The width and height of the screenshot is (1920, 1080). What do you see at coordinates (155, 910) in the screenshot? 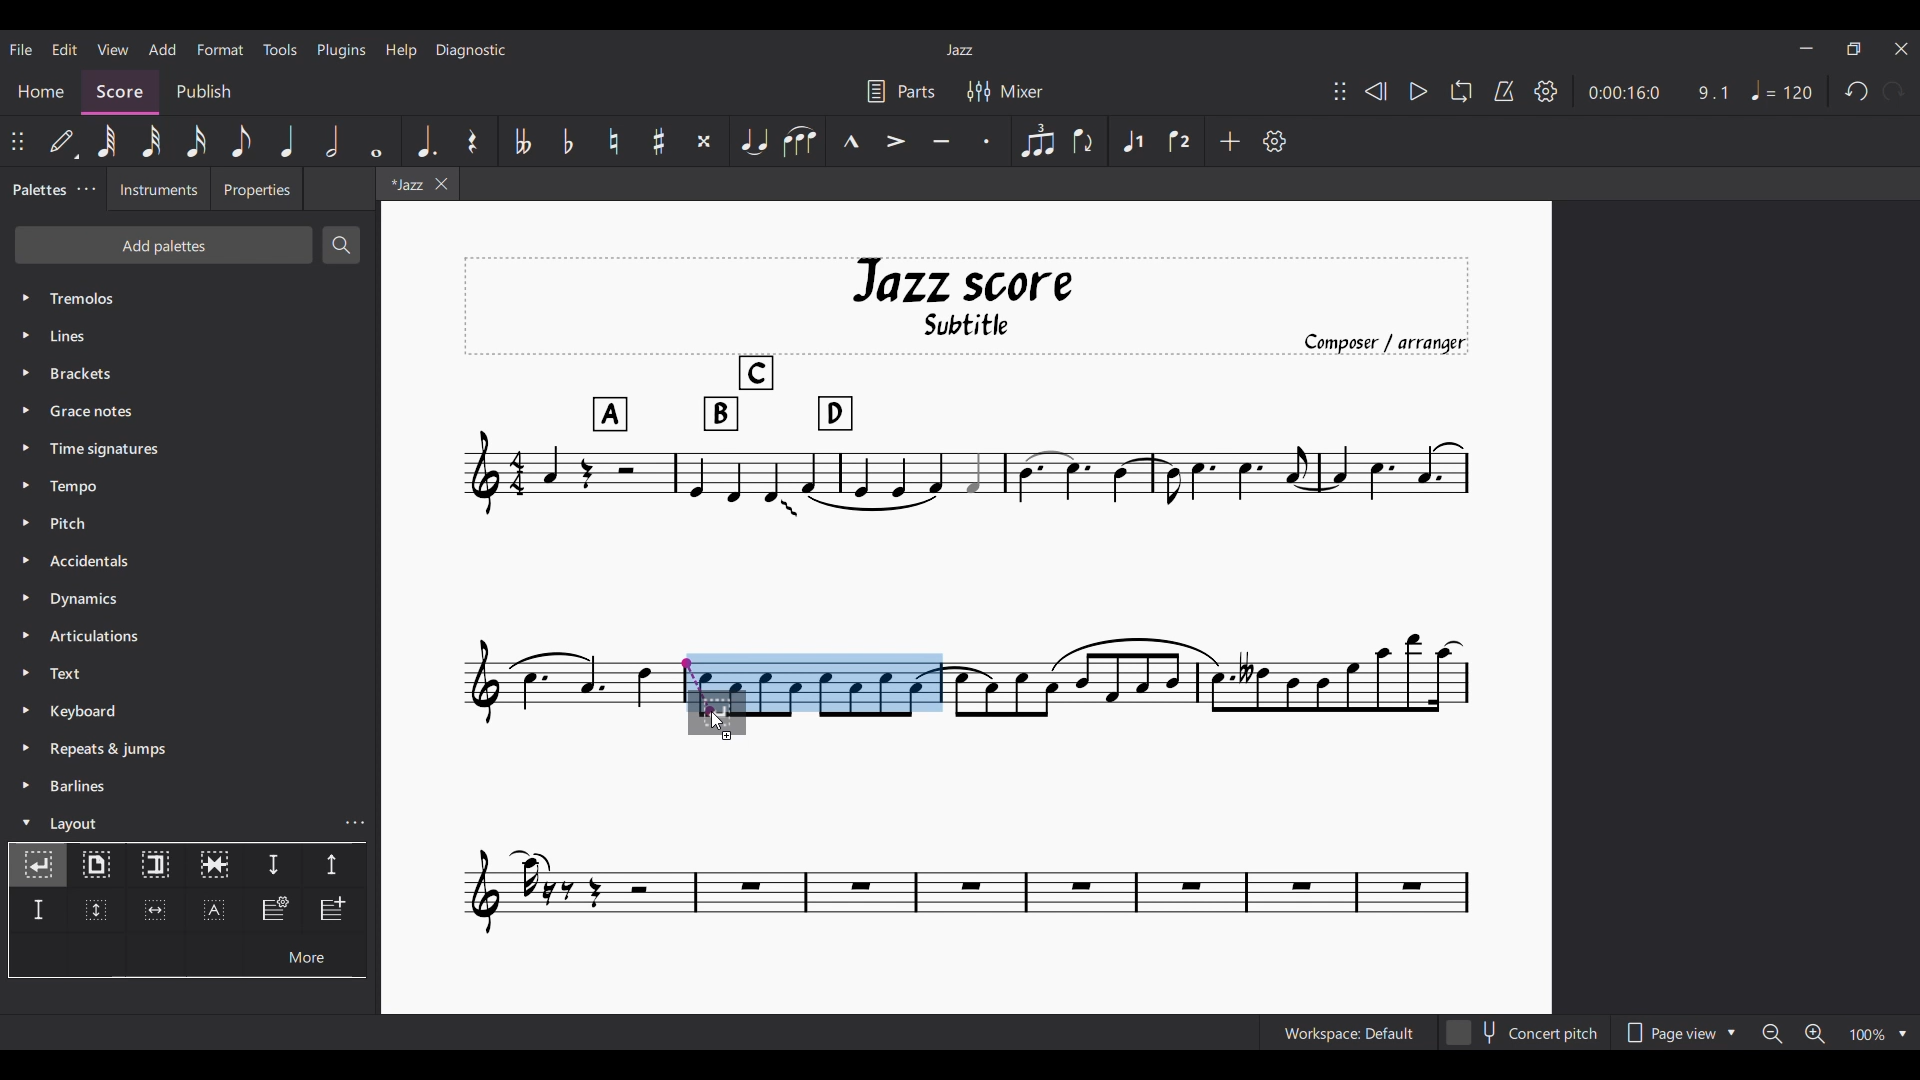
I see `Insert horizontal frame` at bounding box center [155, 910].